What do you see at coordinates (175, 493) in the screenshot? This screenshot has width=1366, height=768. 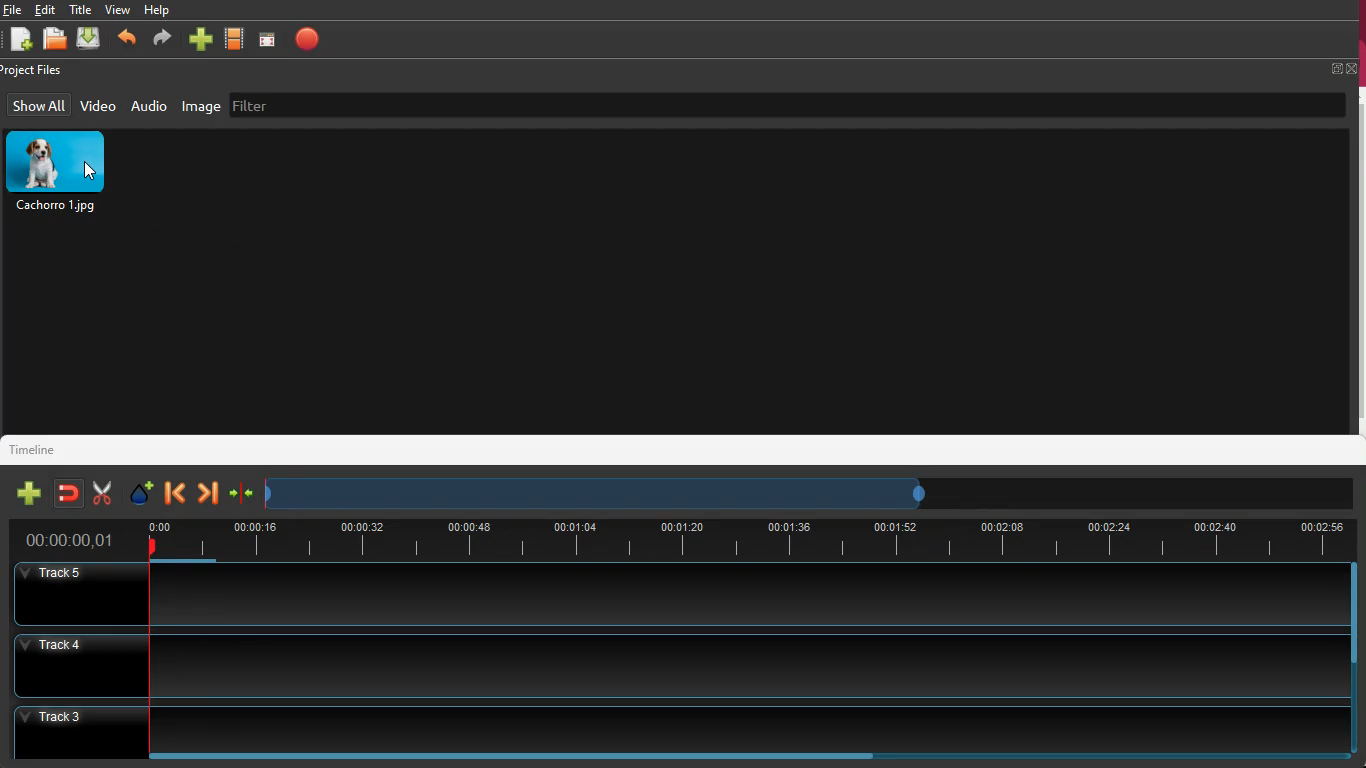 I see `back` at bounding box center [175, 493].